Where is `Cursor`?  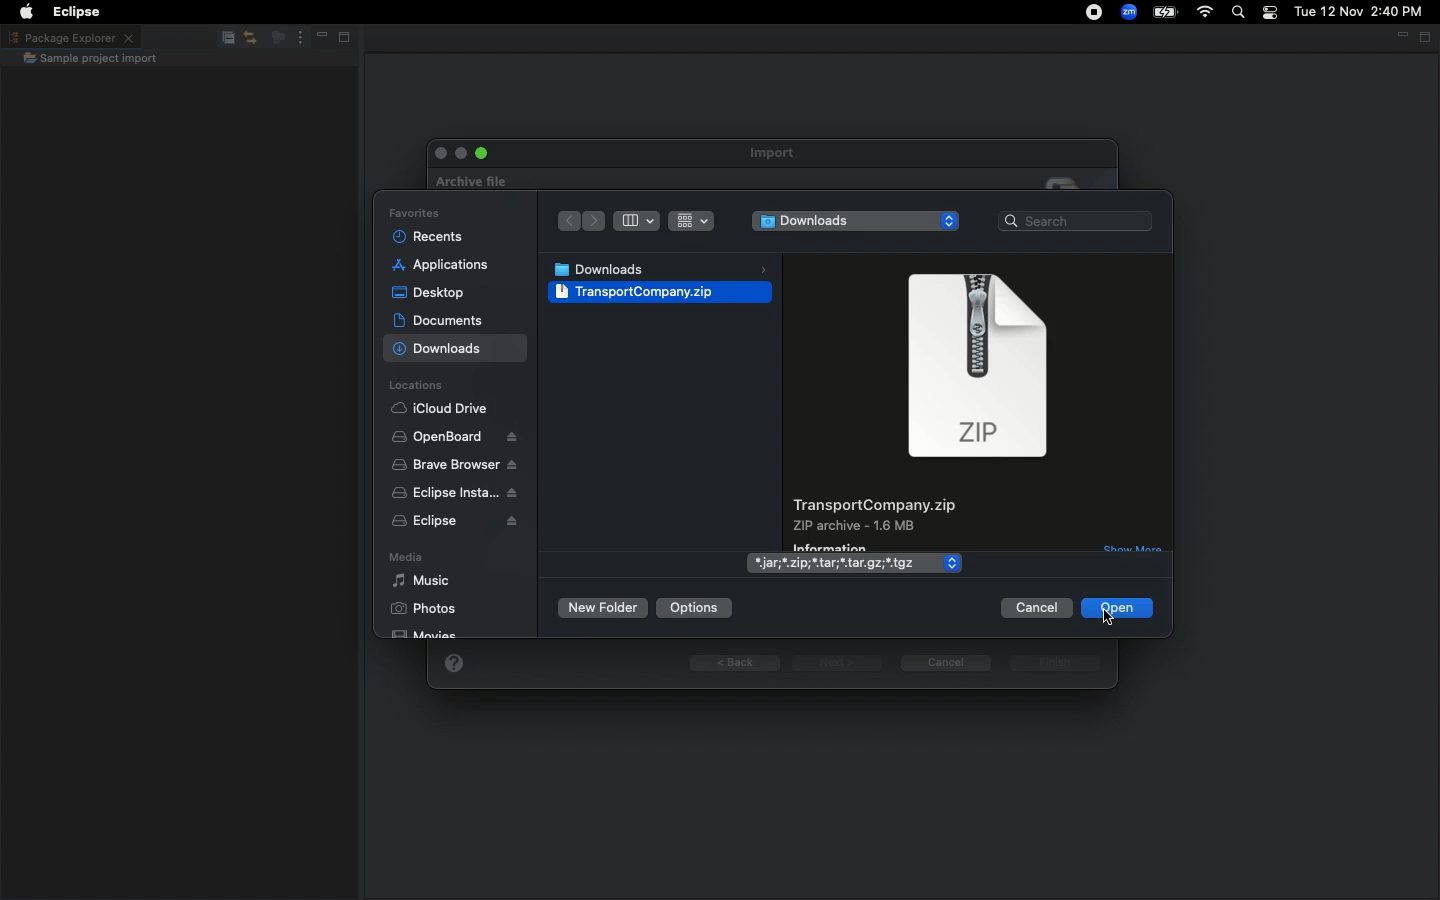 Cursor is located at coordinates (1104, 620).